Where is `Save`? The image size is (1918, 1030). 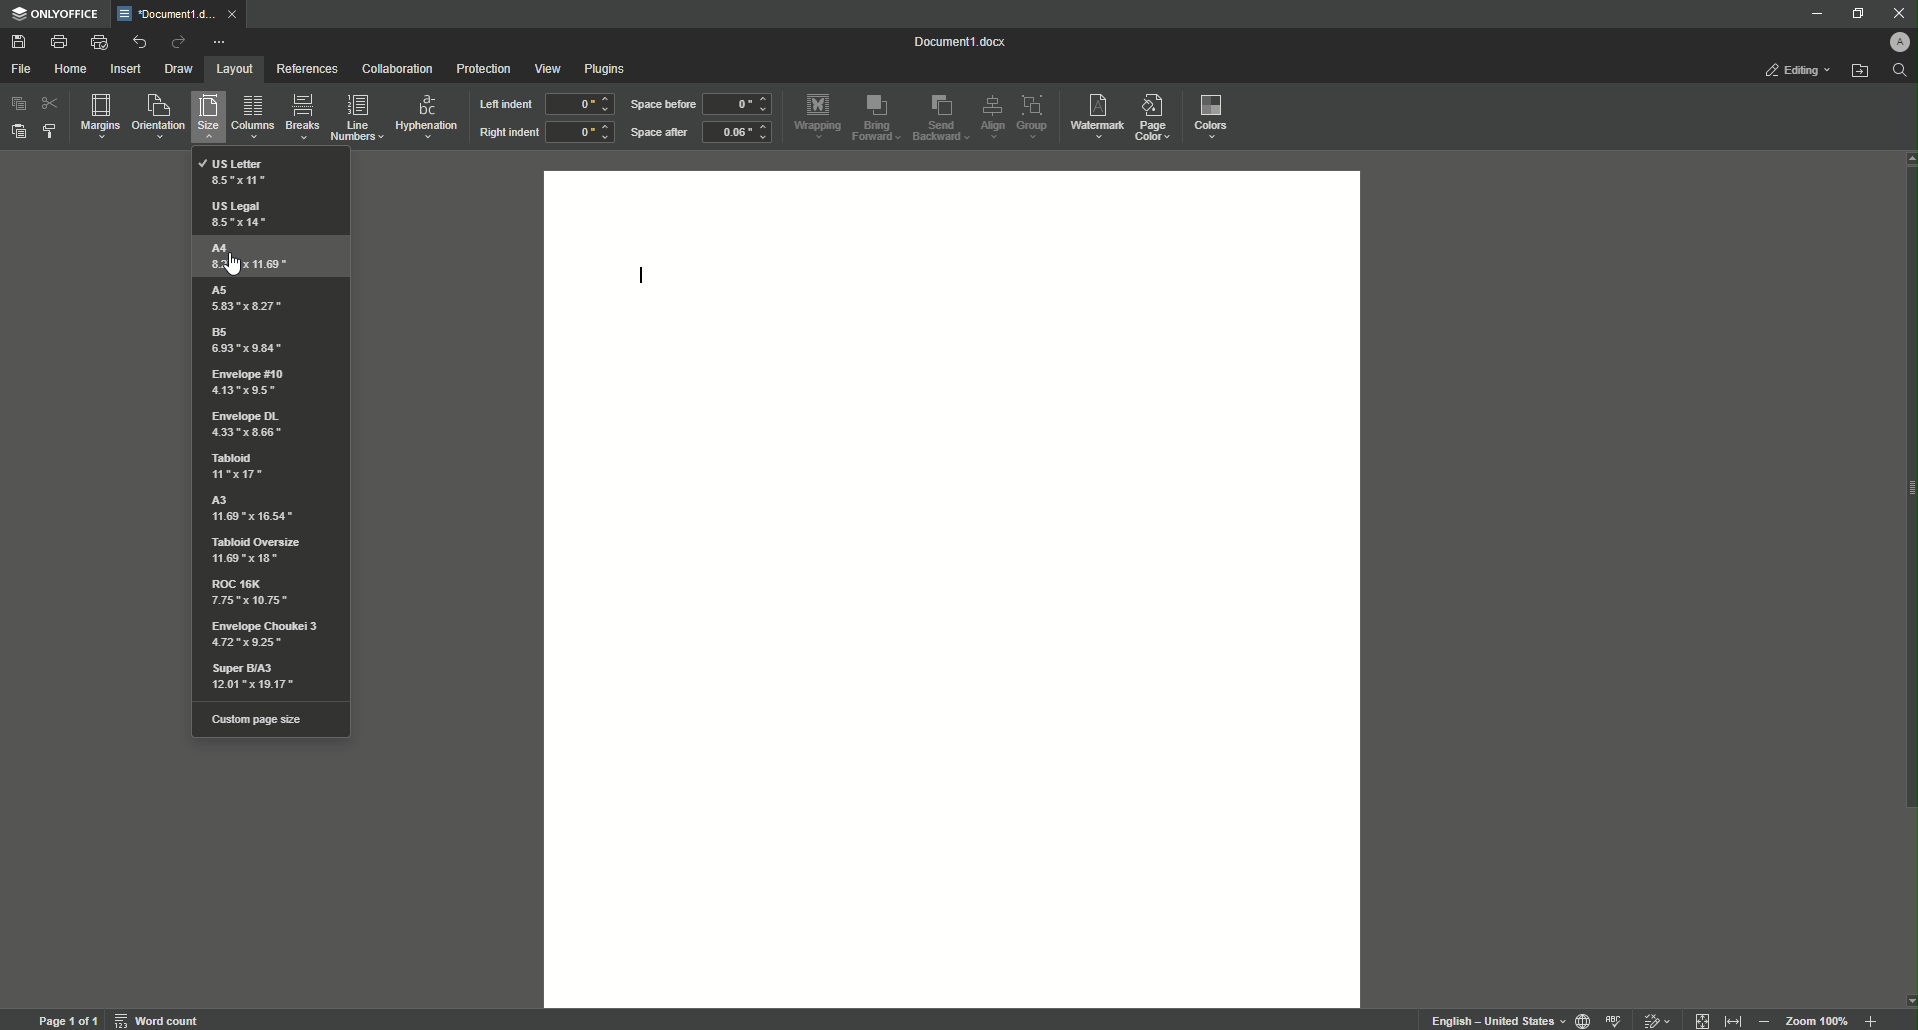 Save is located at coordinates (20, 41).